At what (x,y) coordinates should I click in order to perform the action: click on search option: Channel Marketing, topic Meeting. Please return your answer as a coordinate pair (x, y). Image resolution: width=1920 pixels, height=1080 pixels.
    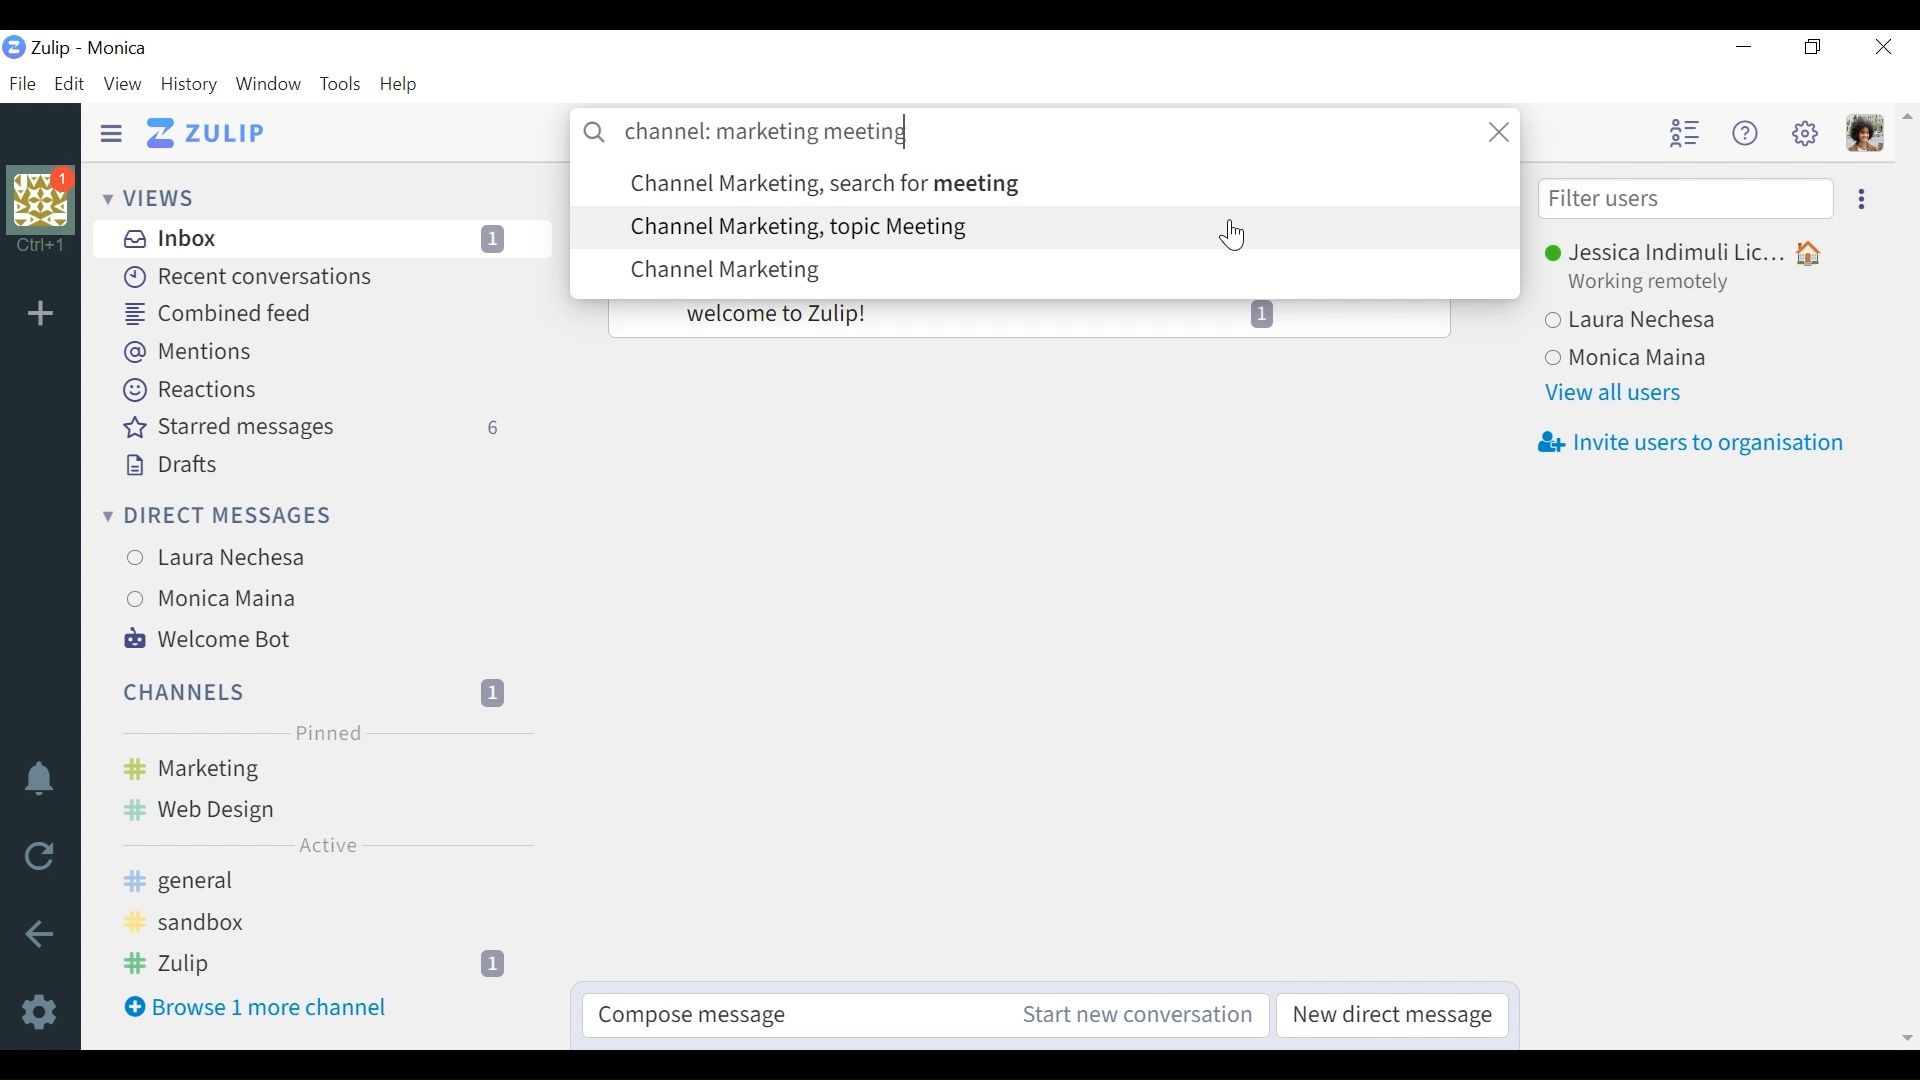
    Looking at the image, I should click on (1036, 227).